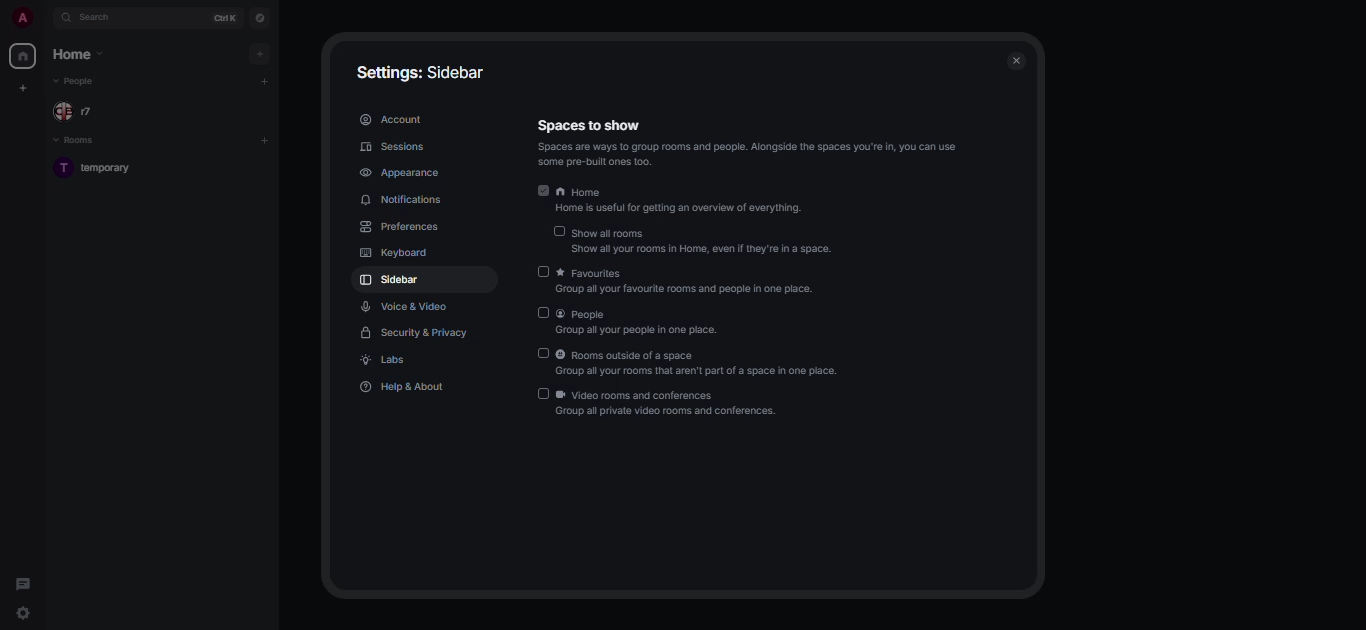 The image size is (1366, 630). I want to click on add, so click(263, 140).